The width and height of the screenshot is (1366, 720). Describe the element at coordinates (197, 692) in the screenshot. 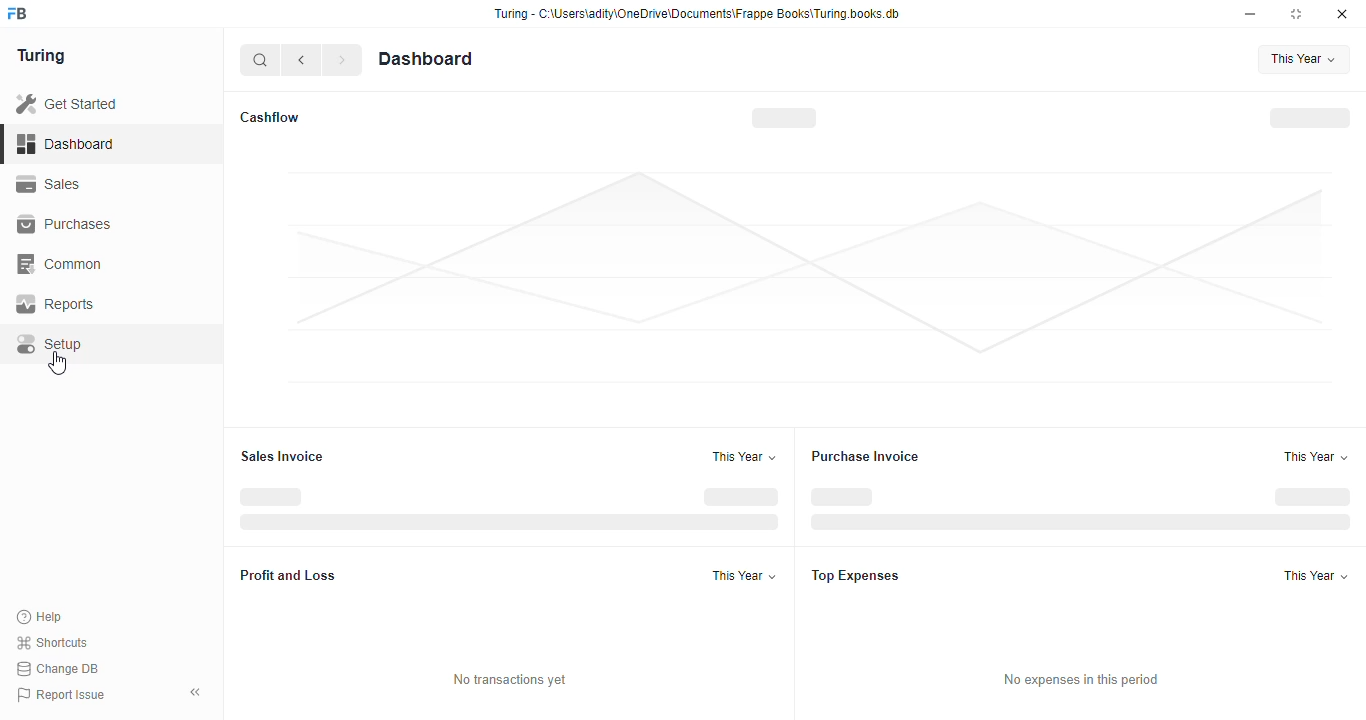

I see `collapse` at that location.